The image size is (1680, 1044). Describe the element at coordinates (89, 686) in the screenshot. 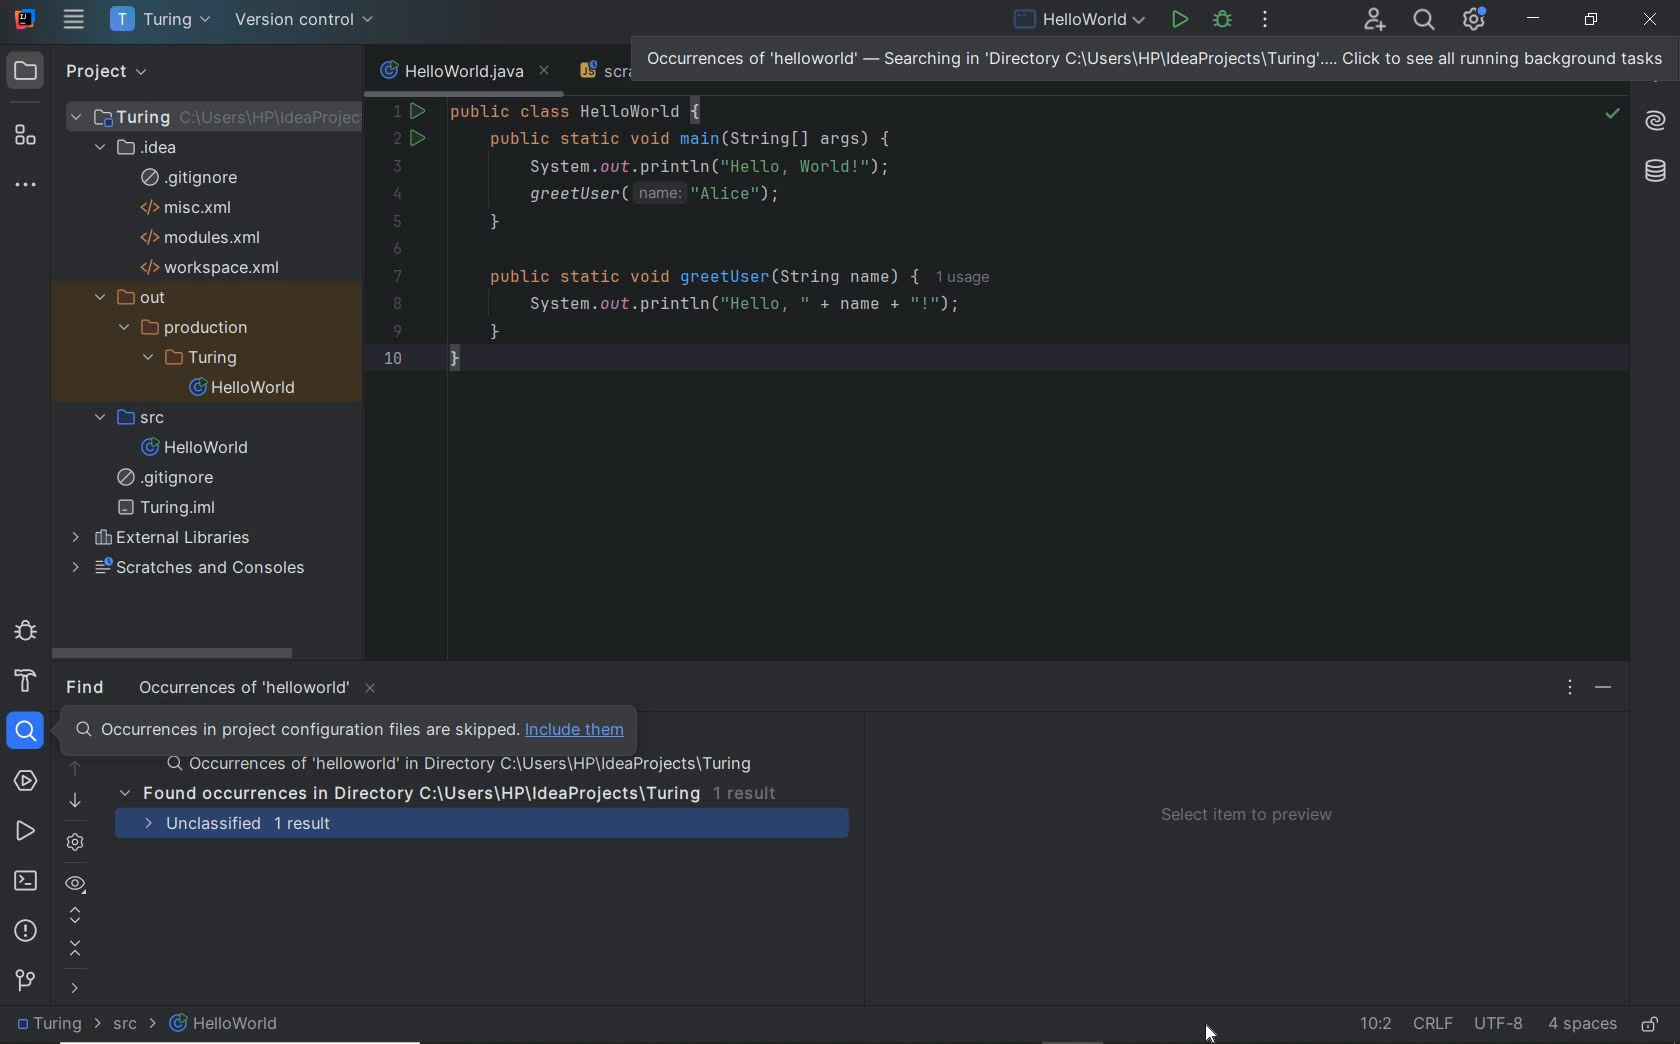

I see `find` at that location.